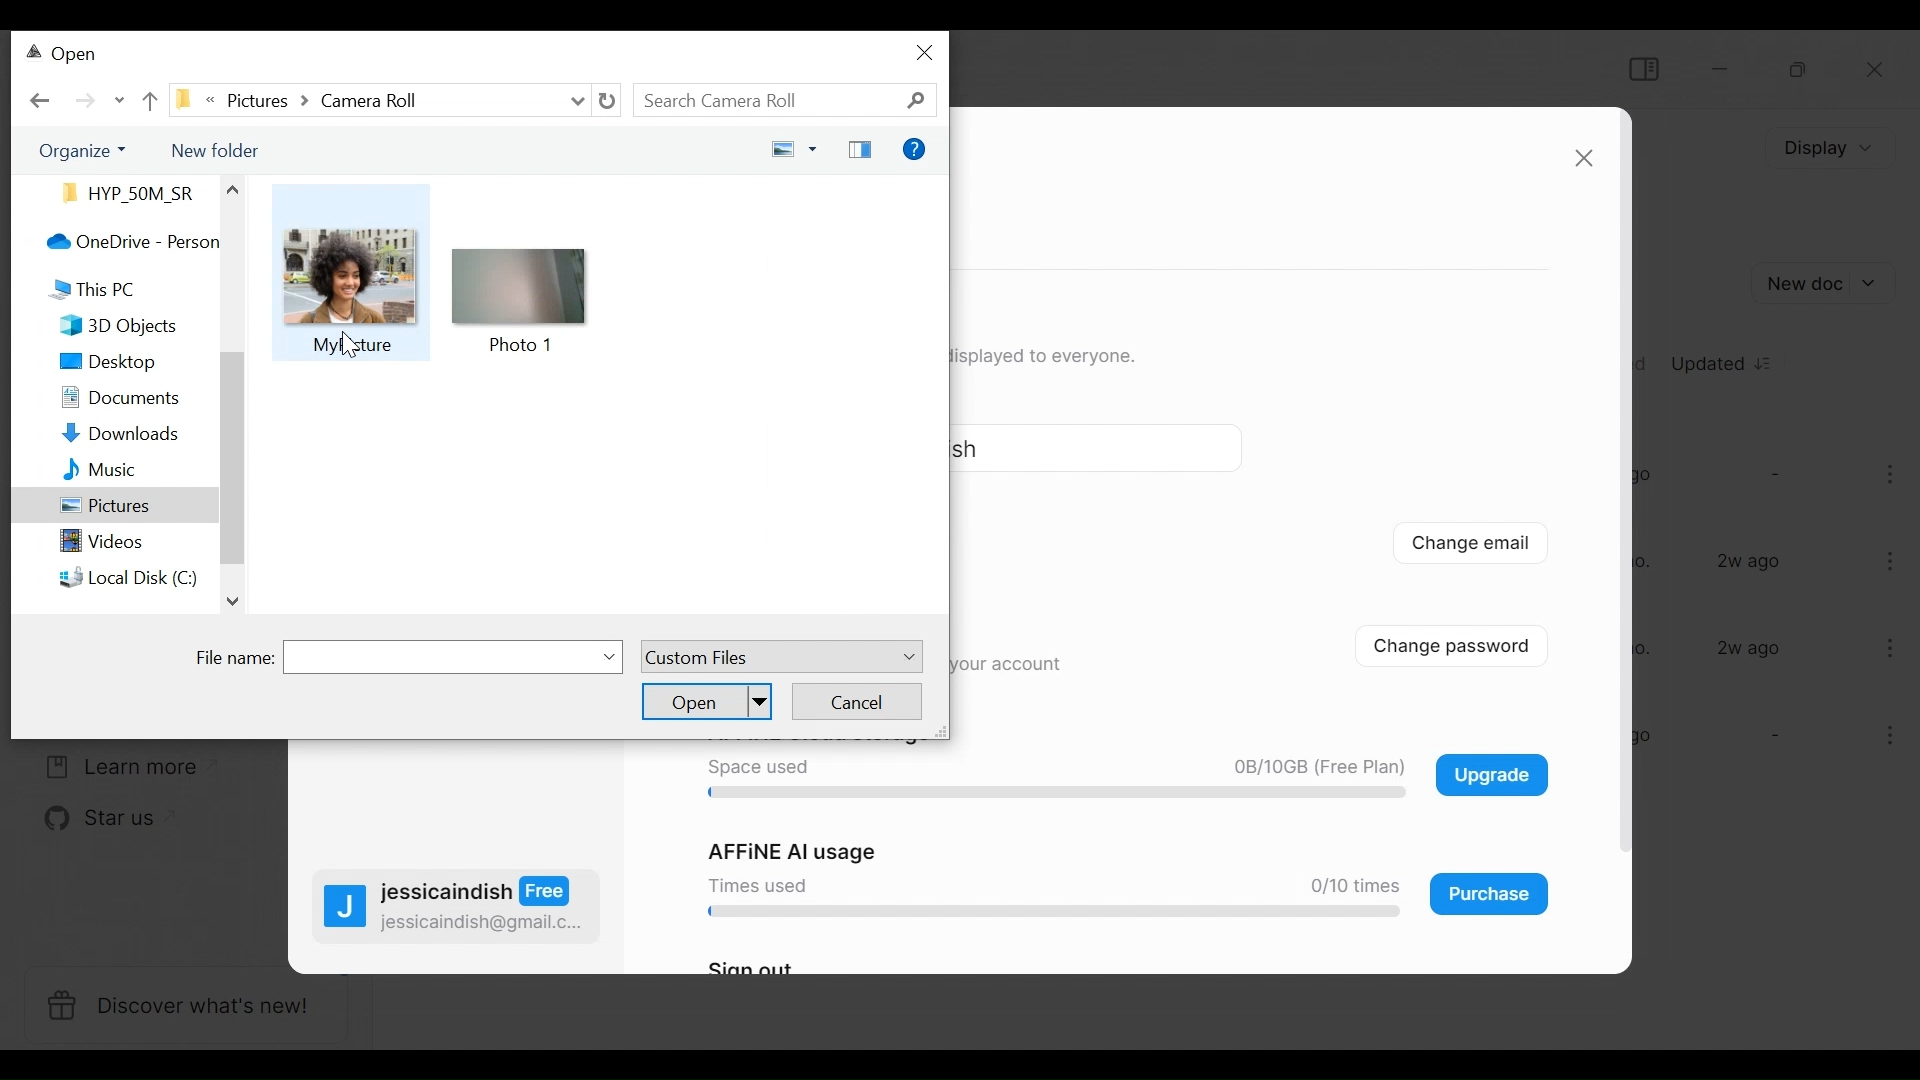 The image size is (1920, 1080). What do you see at coordinates (1048, 794) in the screenshot?
I see `progress bar` at bounding box center [1048, 794].